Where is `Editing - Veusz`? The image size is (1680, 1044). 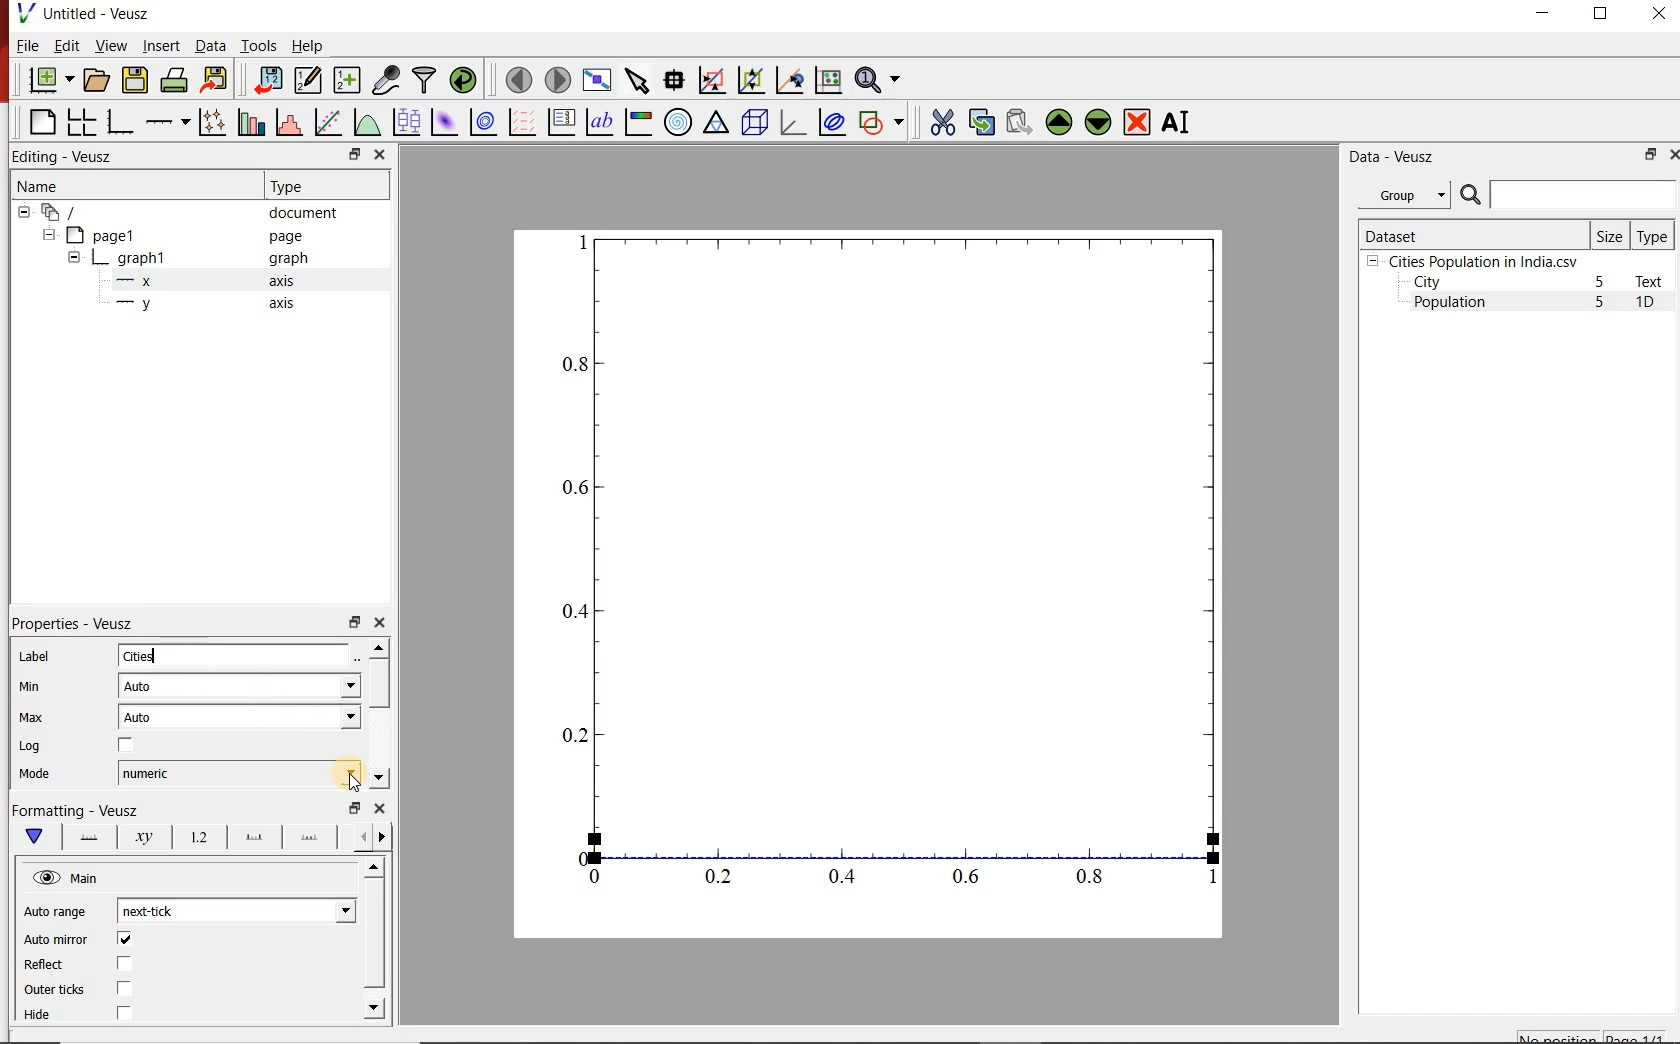
Editing - Veusz is located at coordinates (73, 156).